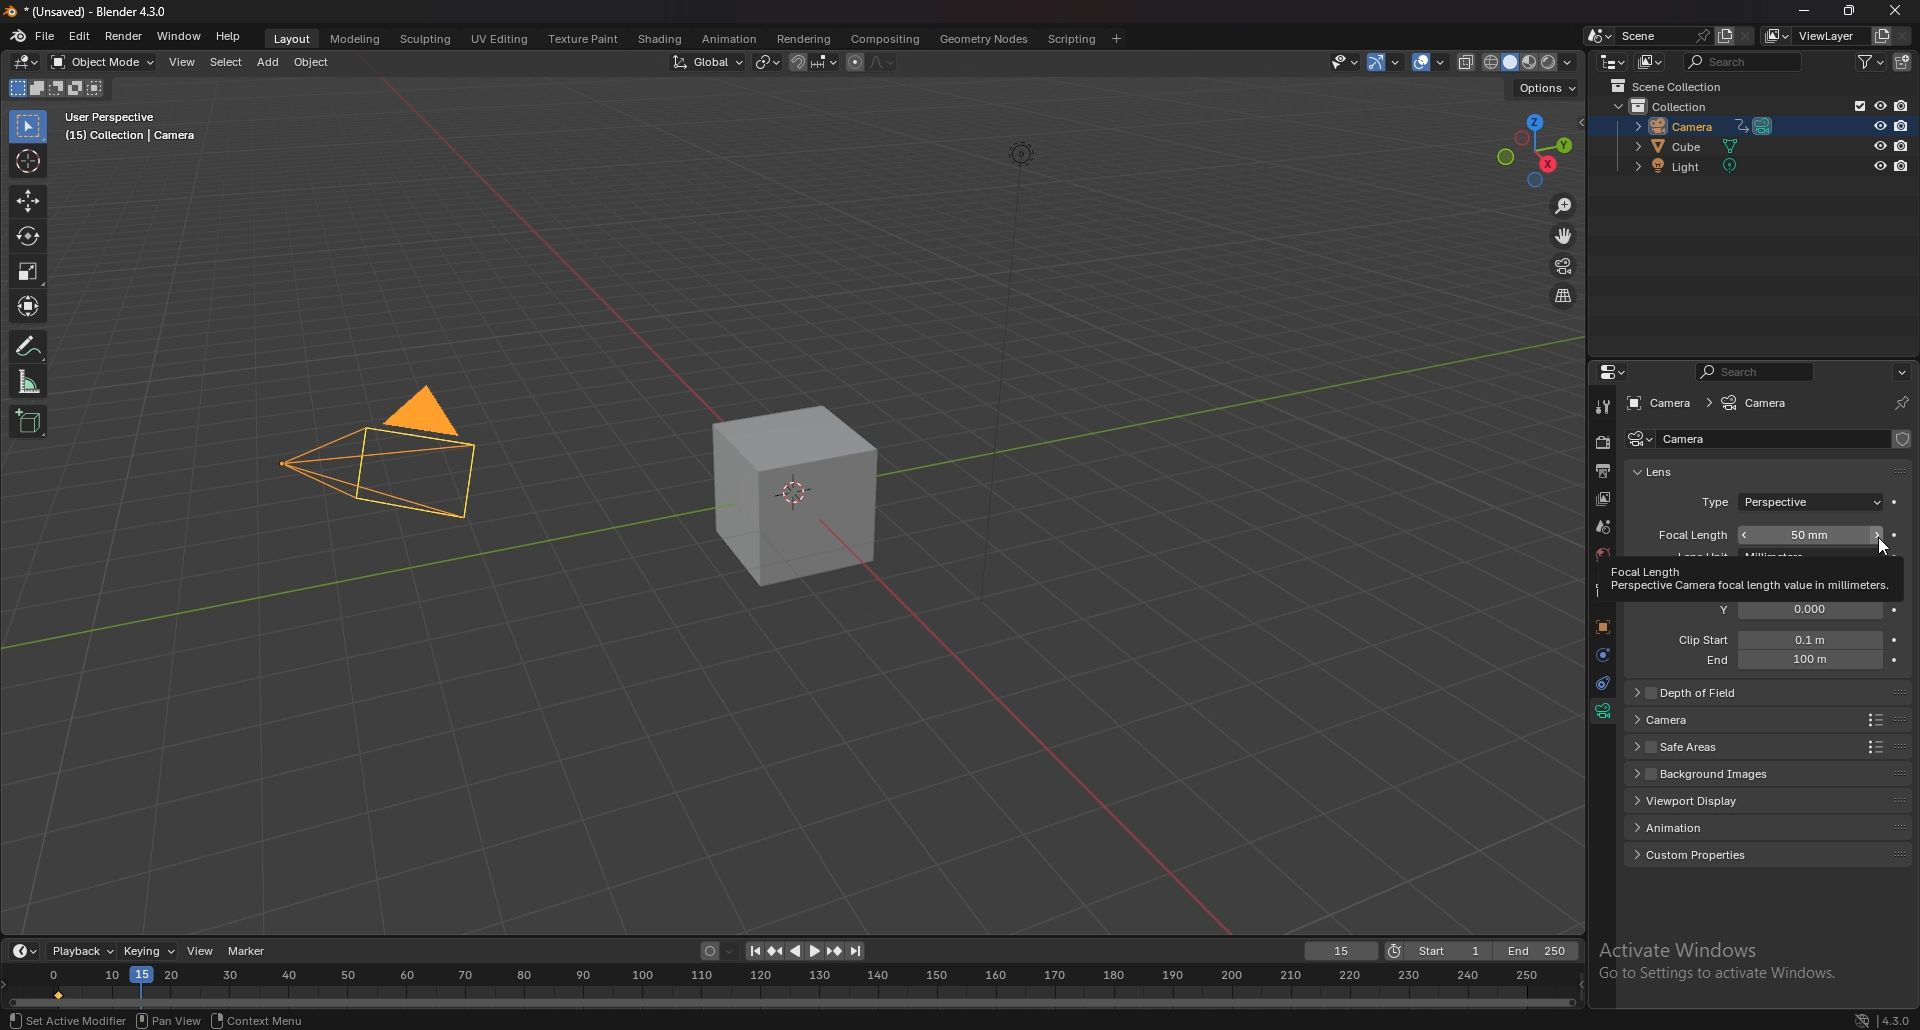  Describe the element at coordinates (31, 270) in the screenshot. I see `scale` at that location.